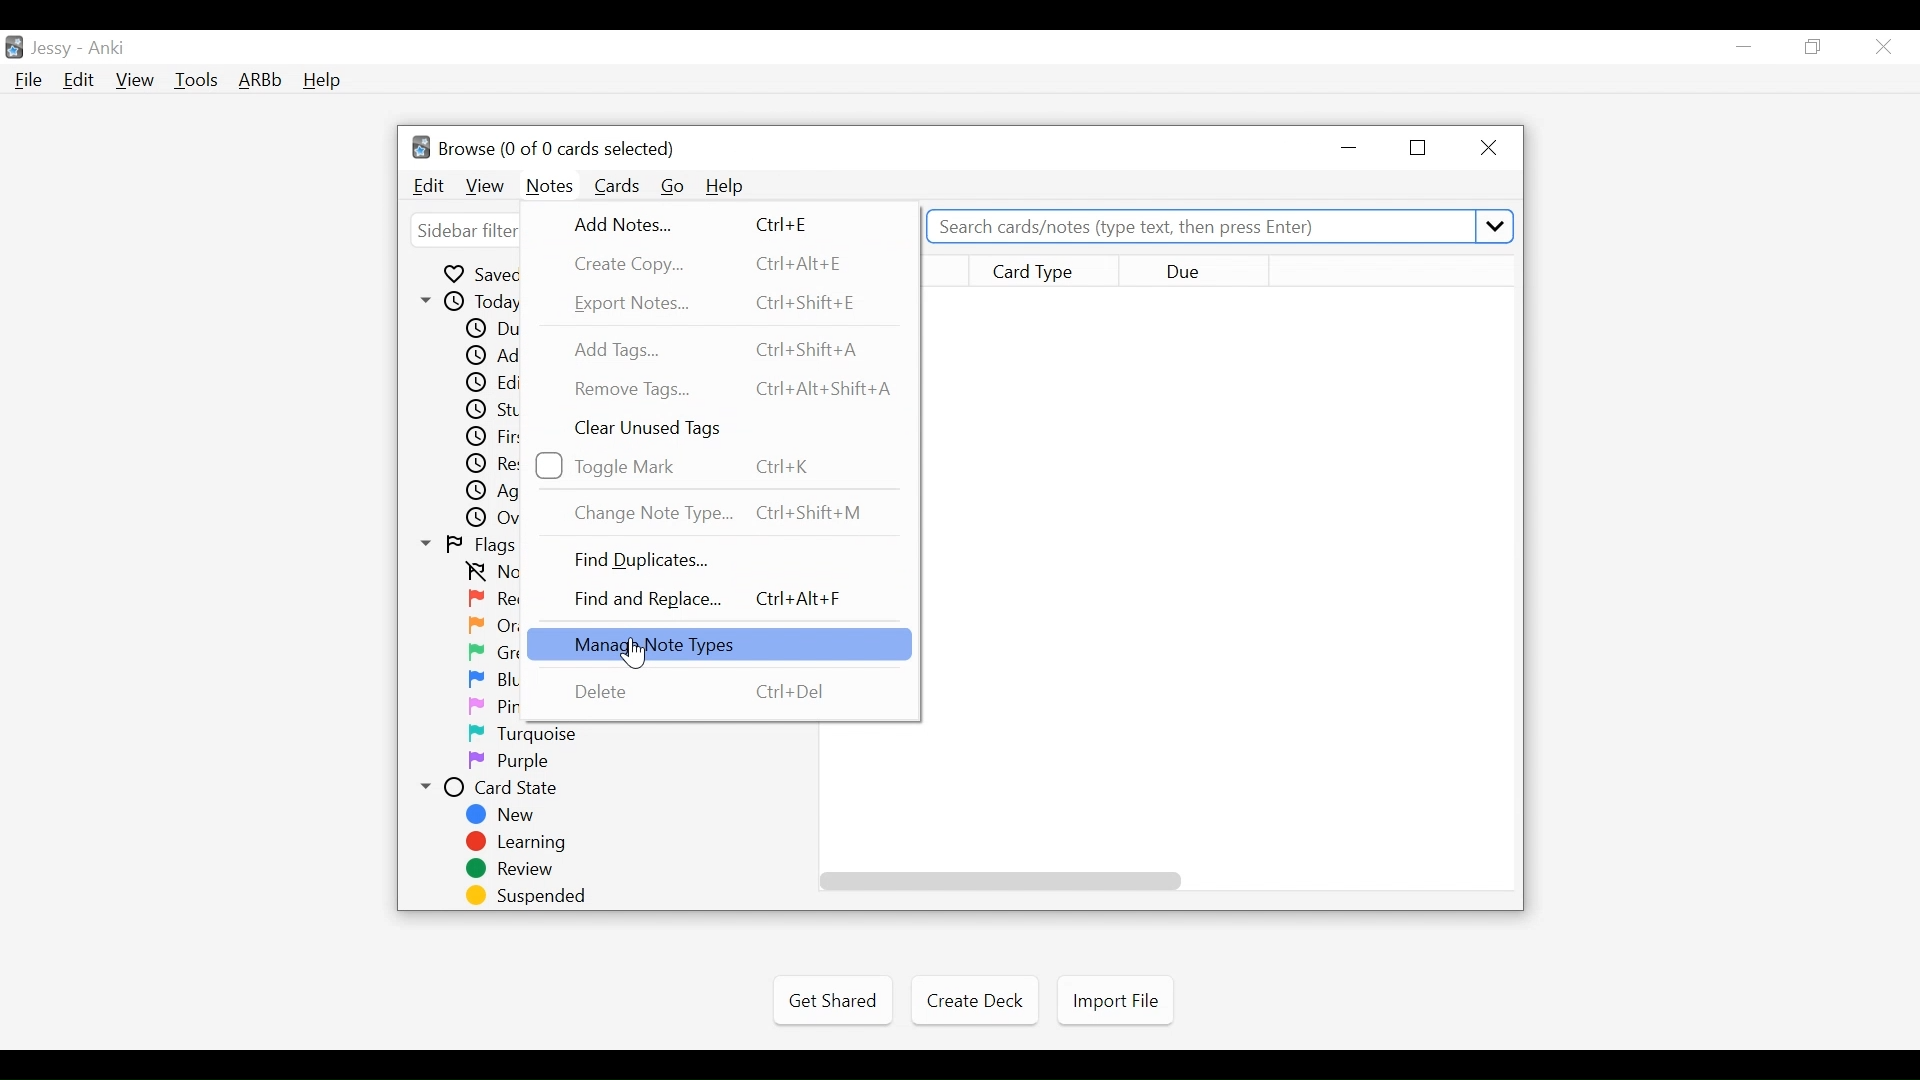  I want to click on Due, so click(1197, 270).